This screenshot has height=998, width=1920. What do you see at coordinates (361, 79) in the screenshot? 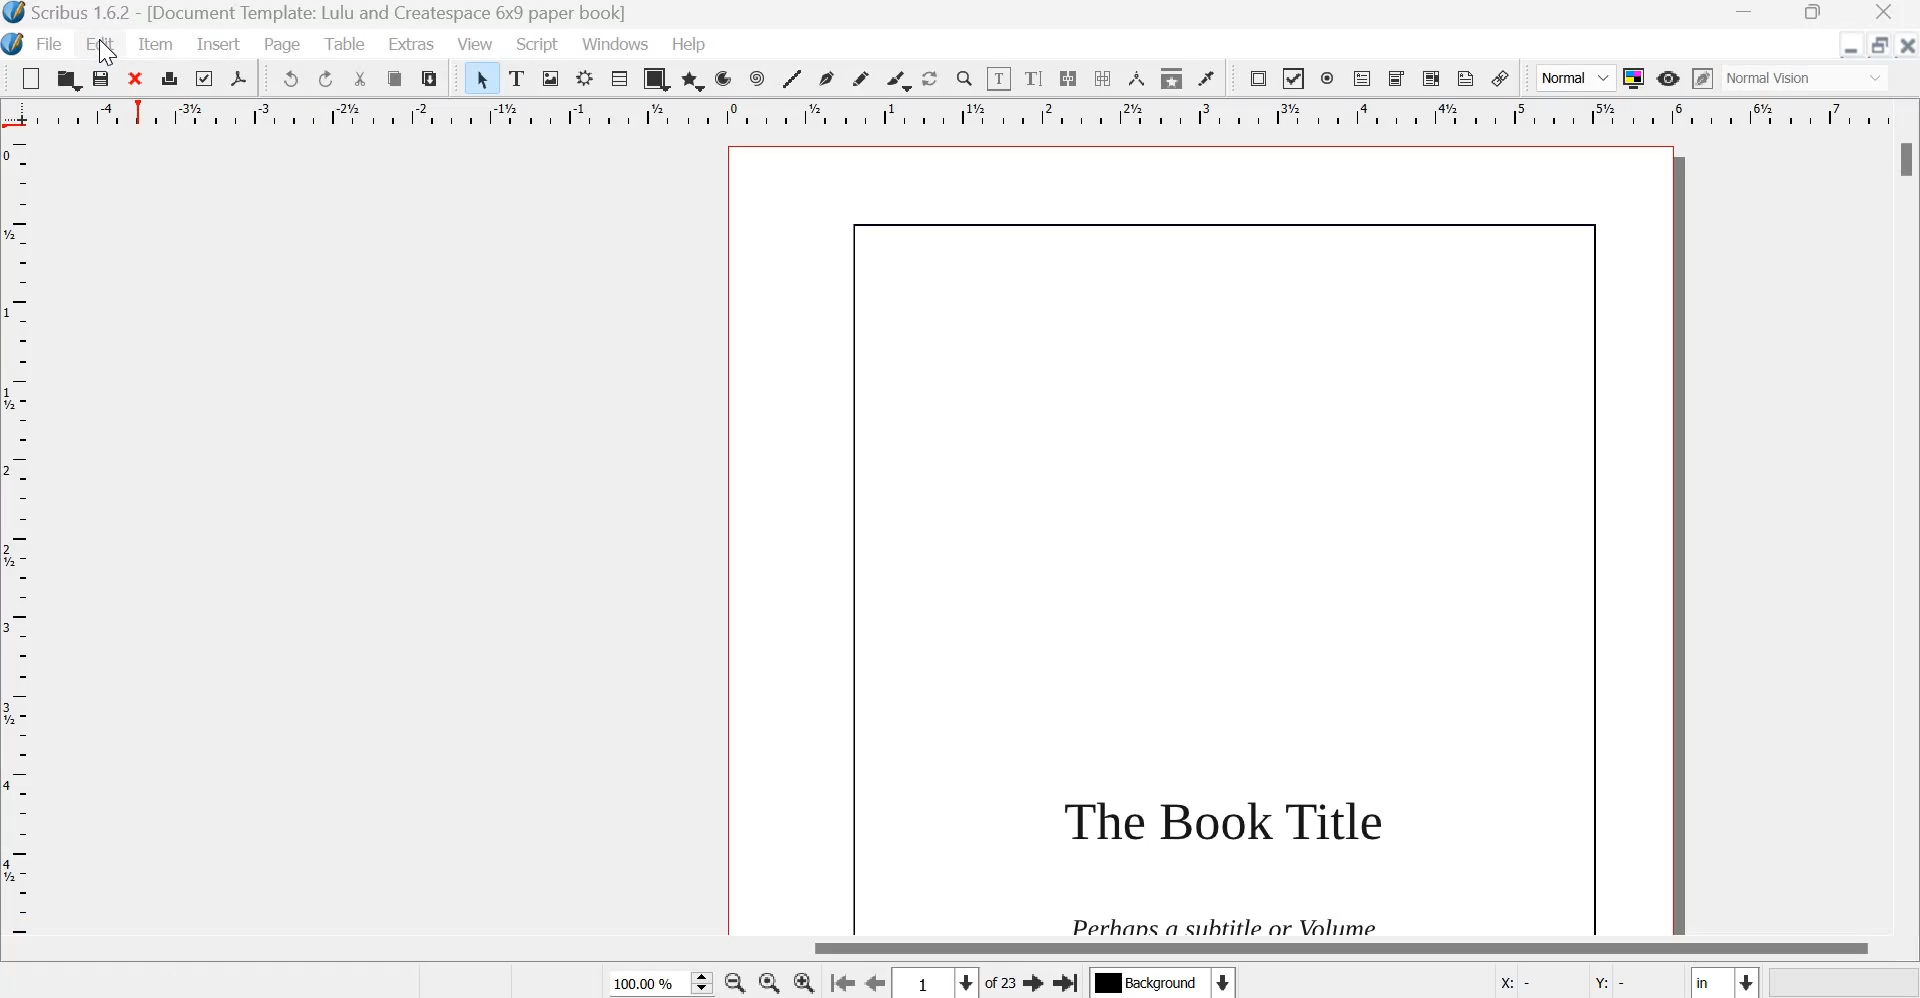
I see `cut` at bounding box center [361, 79].